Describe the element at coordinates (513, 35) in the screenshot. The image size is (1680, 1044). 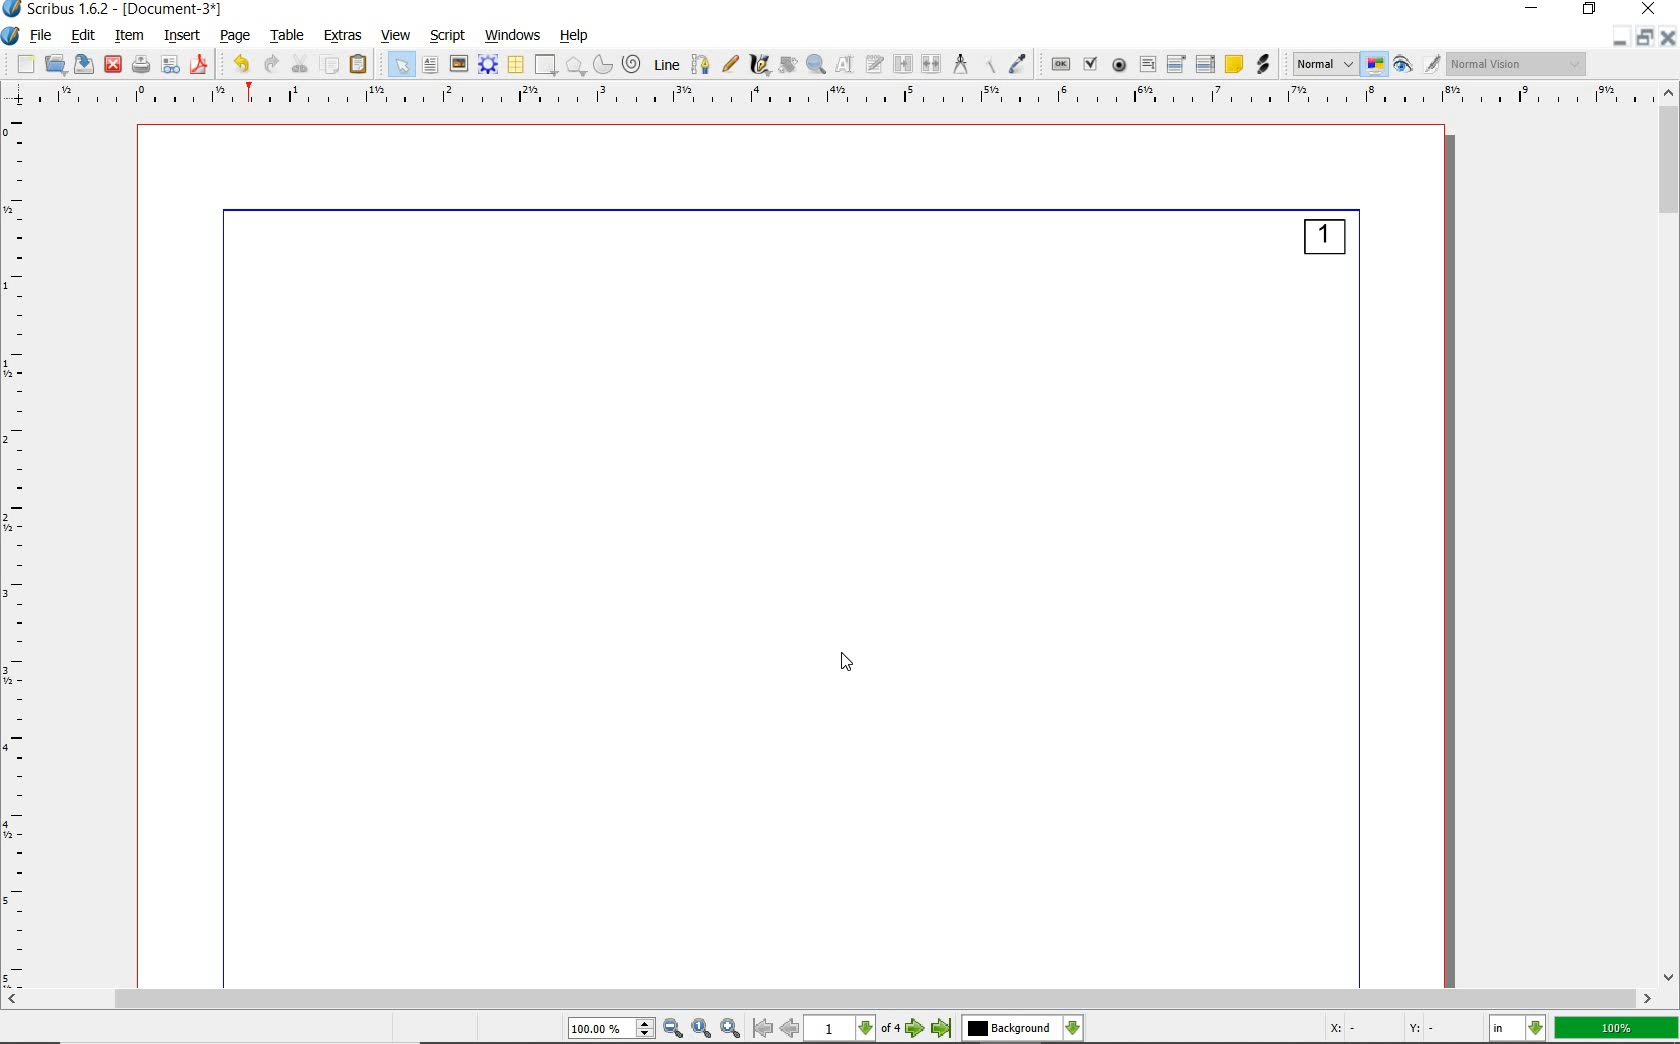
I see `windows` at that location.